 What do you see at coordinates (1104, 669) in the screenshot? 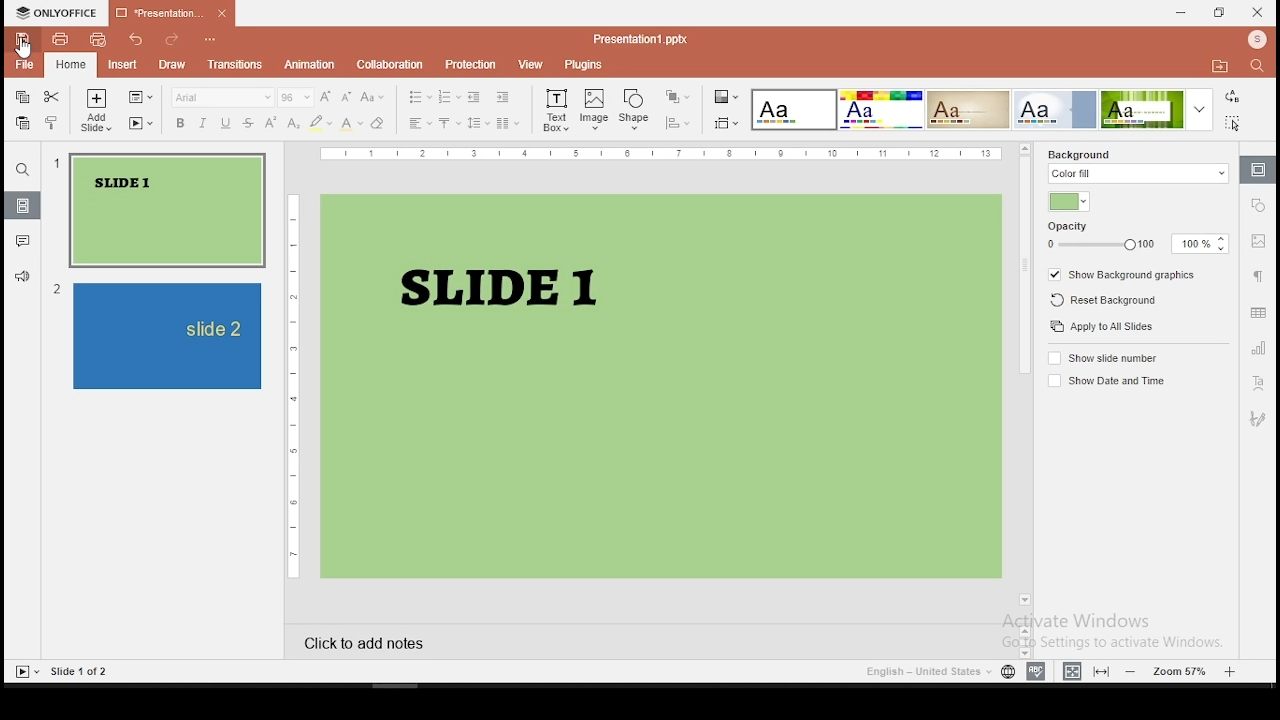
I see `fit to width` at bounding box center [1104, 669].